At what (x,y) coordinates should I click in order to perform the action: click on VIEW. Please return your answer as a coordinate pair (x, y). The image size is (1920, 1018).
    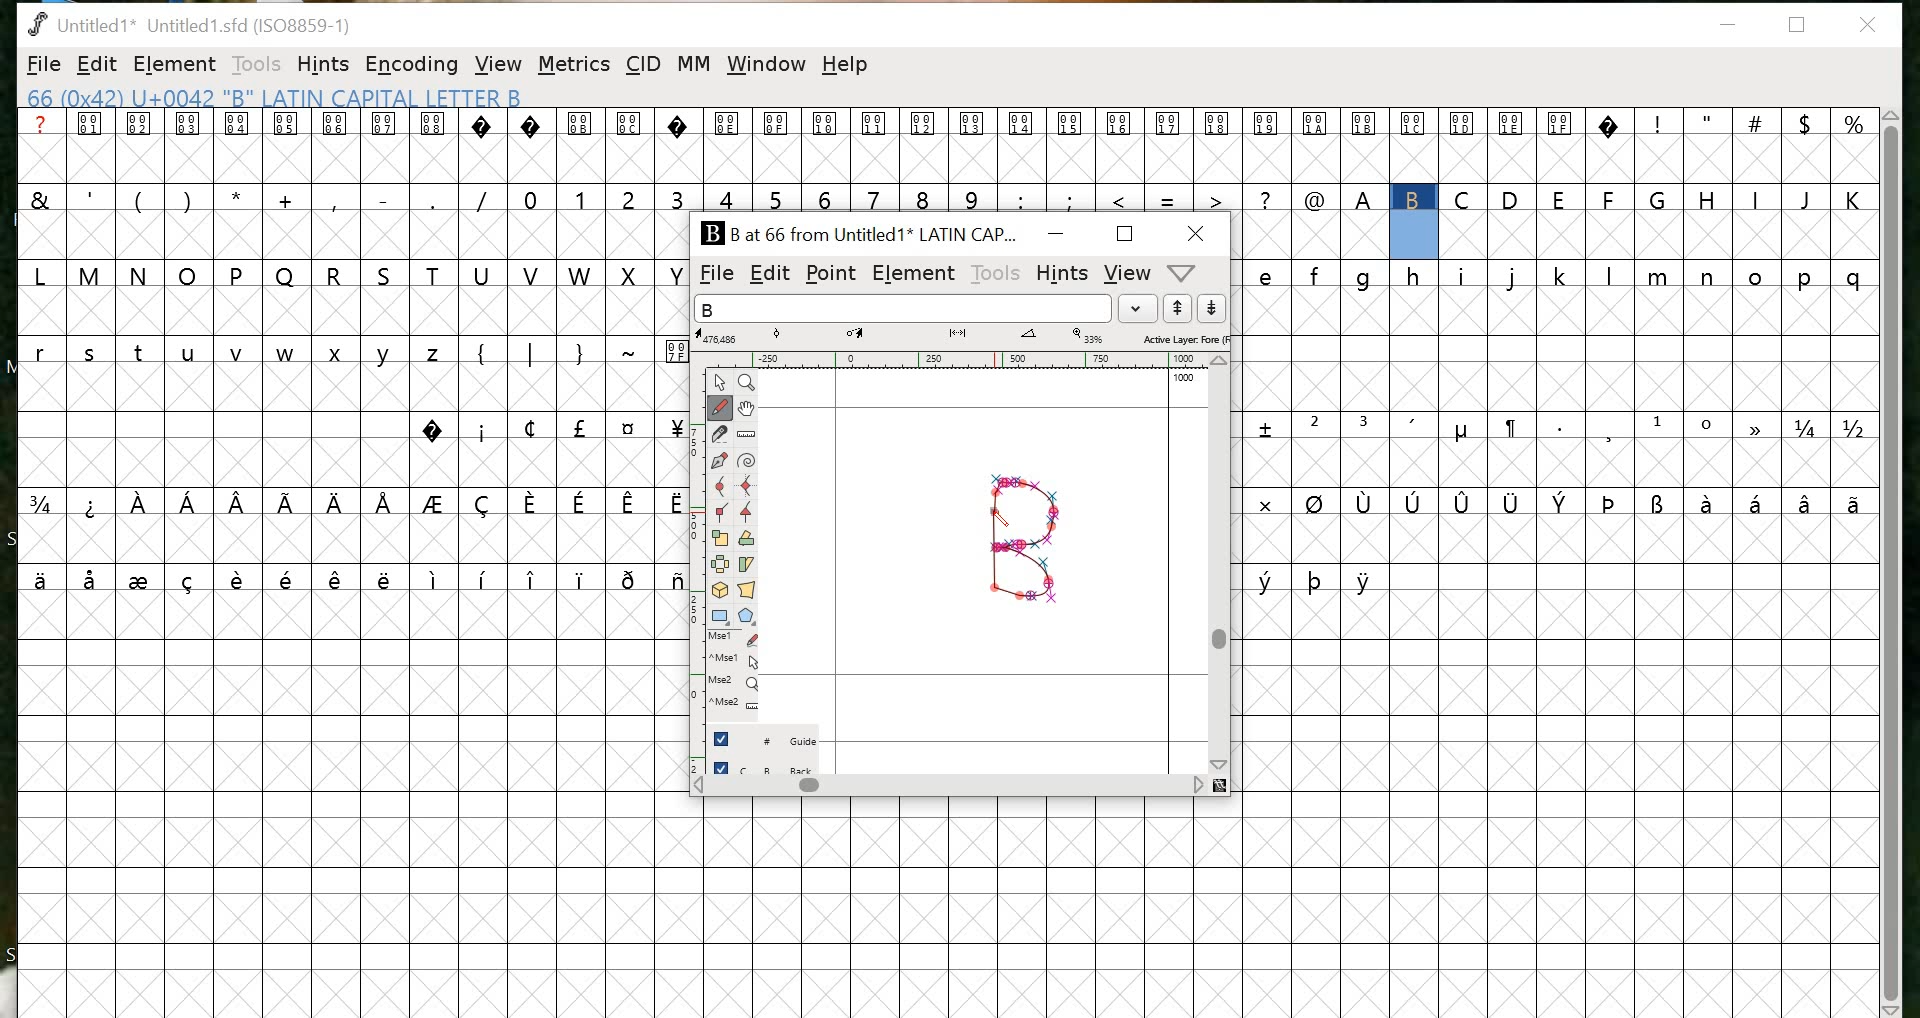
    Looking at the image, I should click on (500, 65).